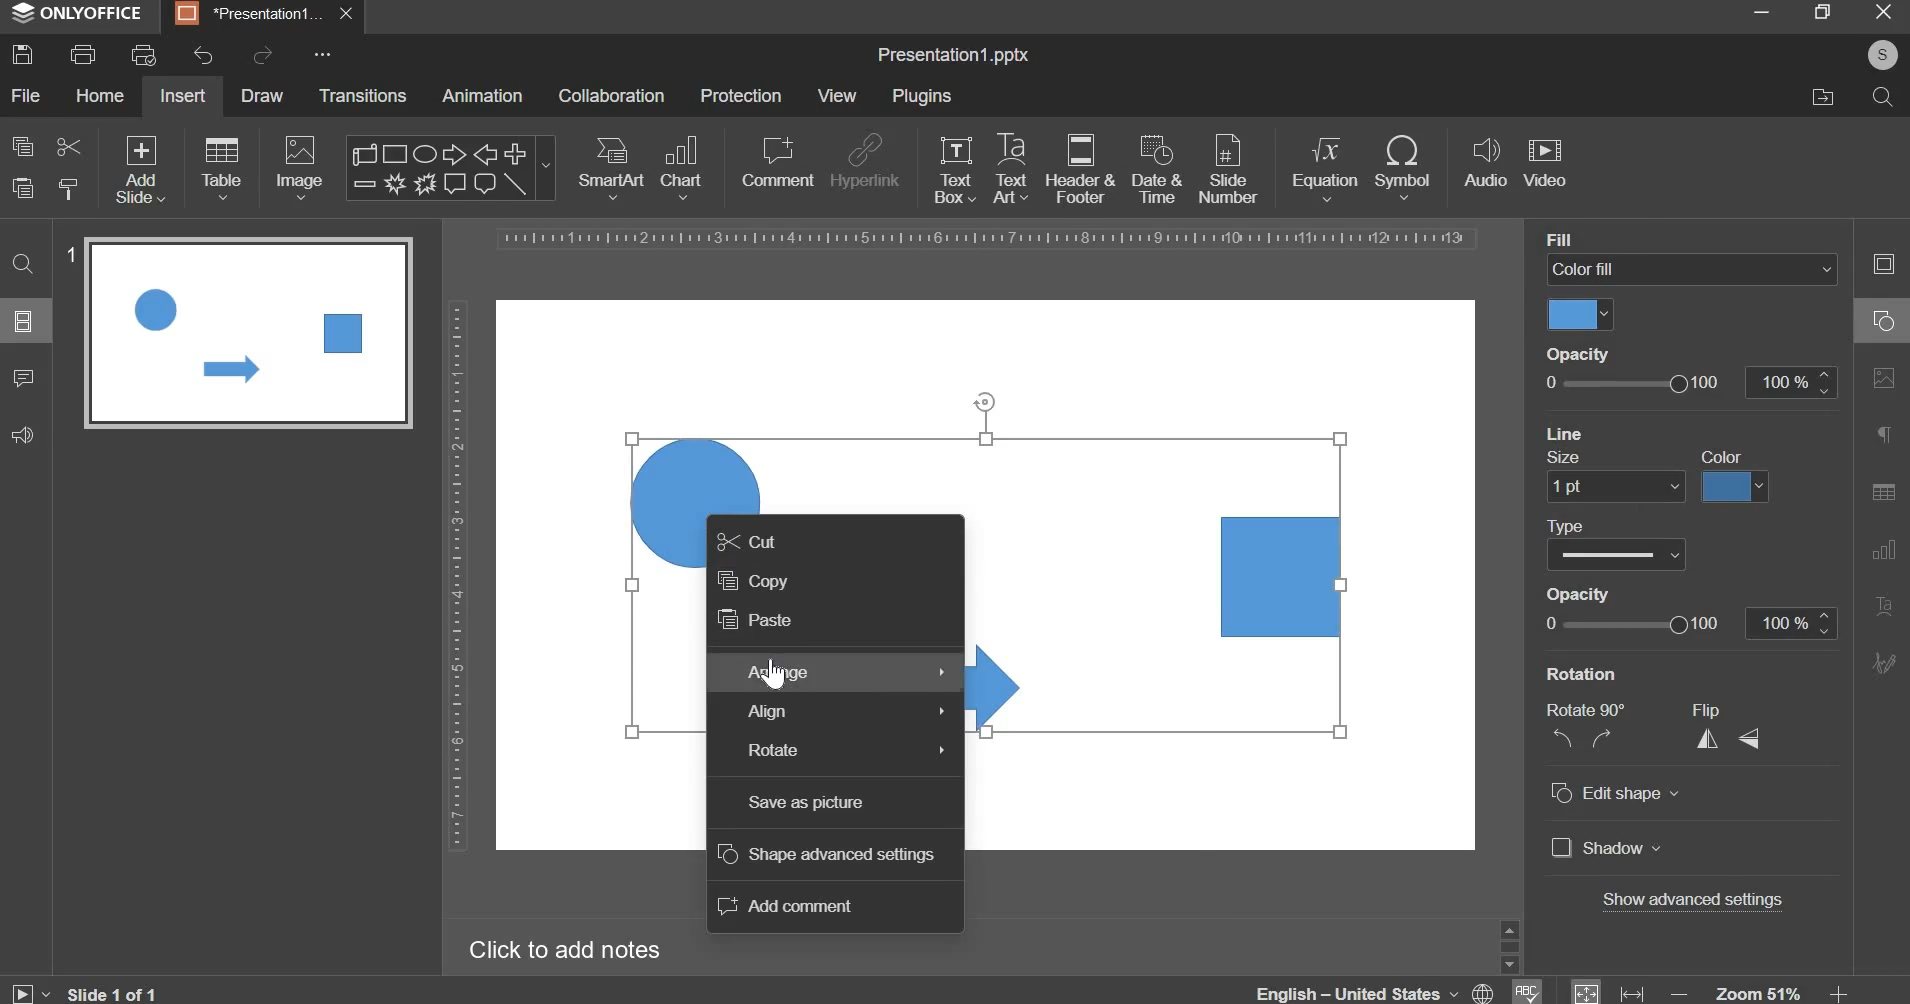  Describe the element at coordinates (1582, 353) in the screenshot. I see `Opacity` at that location.